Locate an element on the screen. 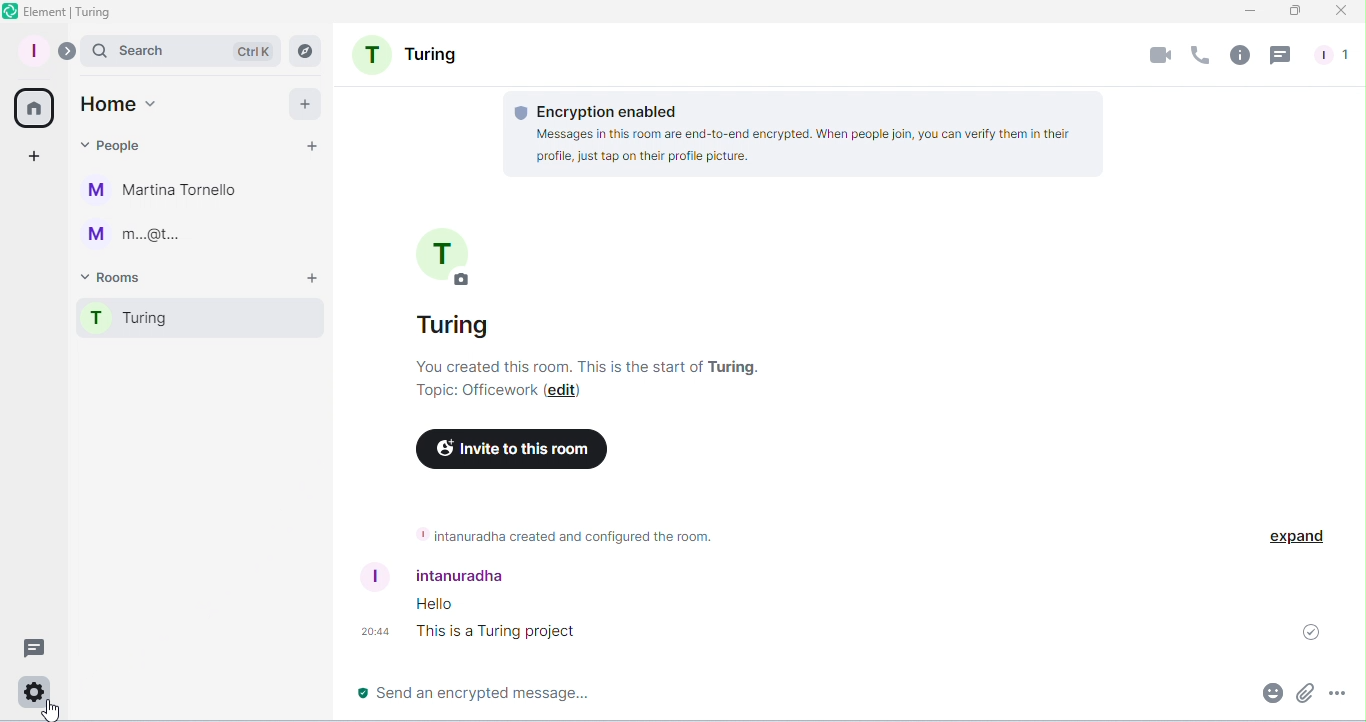  Message is located at coordinates (566, 622).